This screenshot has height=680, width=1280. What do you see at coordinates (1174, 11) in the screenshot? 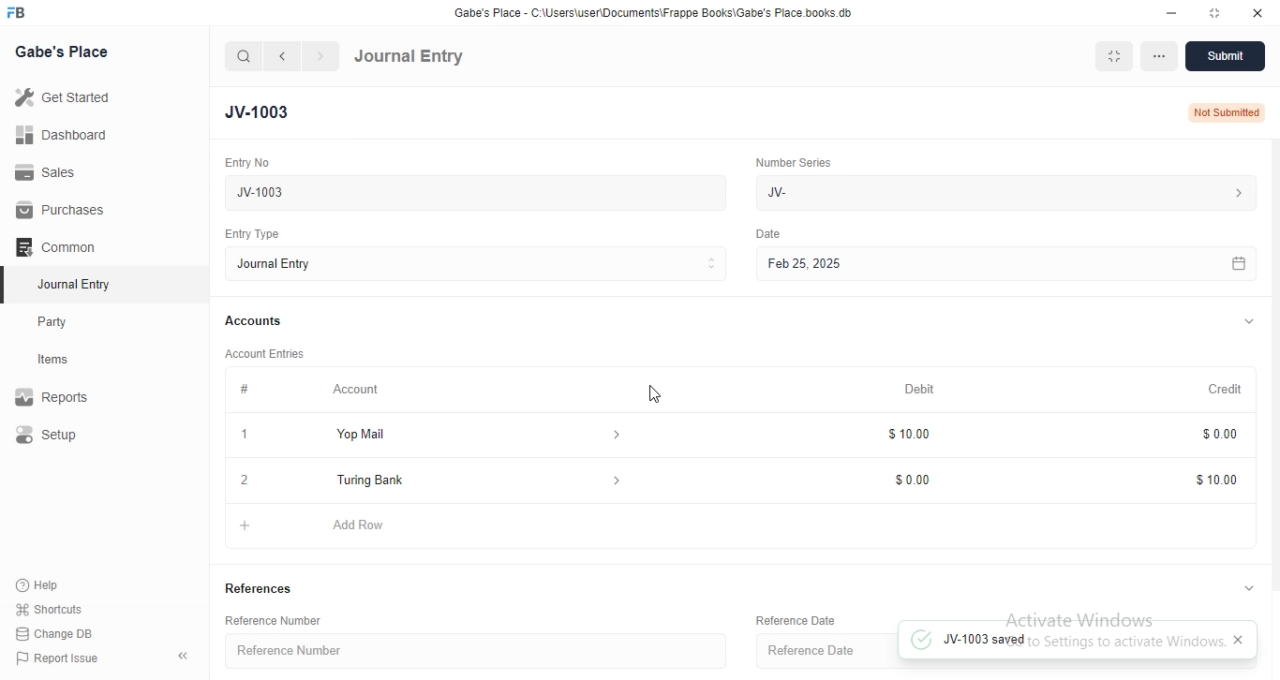
I see `minimize` at bounding box center [1174, 11].